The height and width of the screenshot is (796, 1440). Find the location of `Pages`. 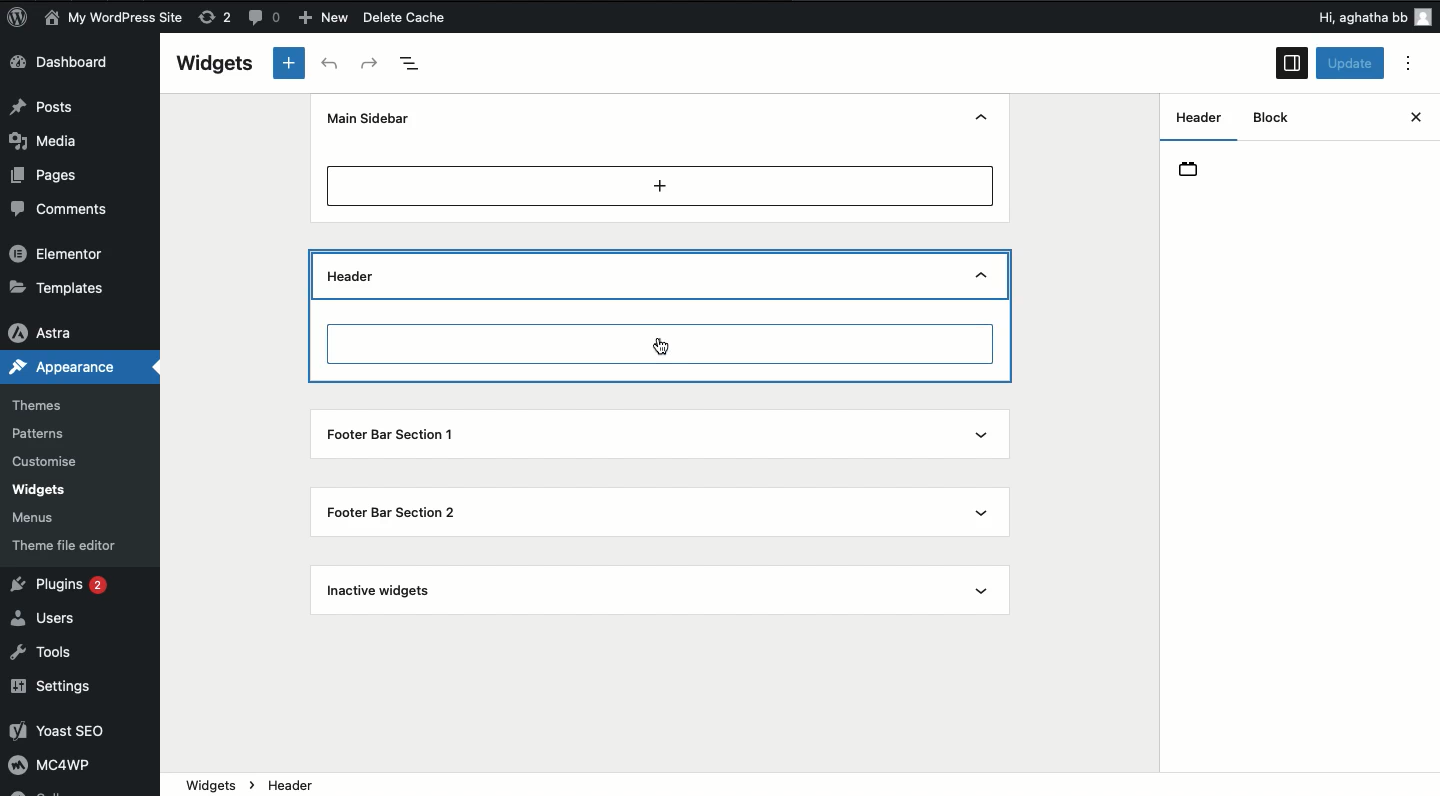

Pages is located at coordinates (48, 175).